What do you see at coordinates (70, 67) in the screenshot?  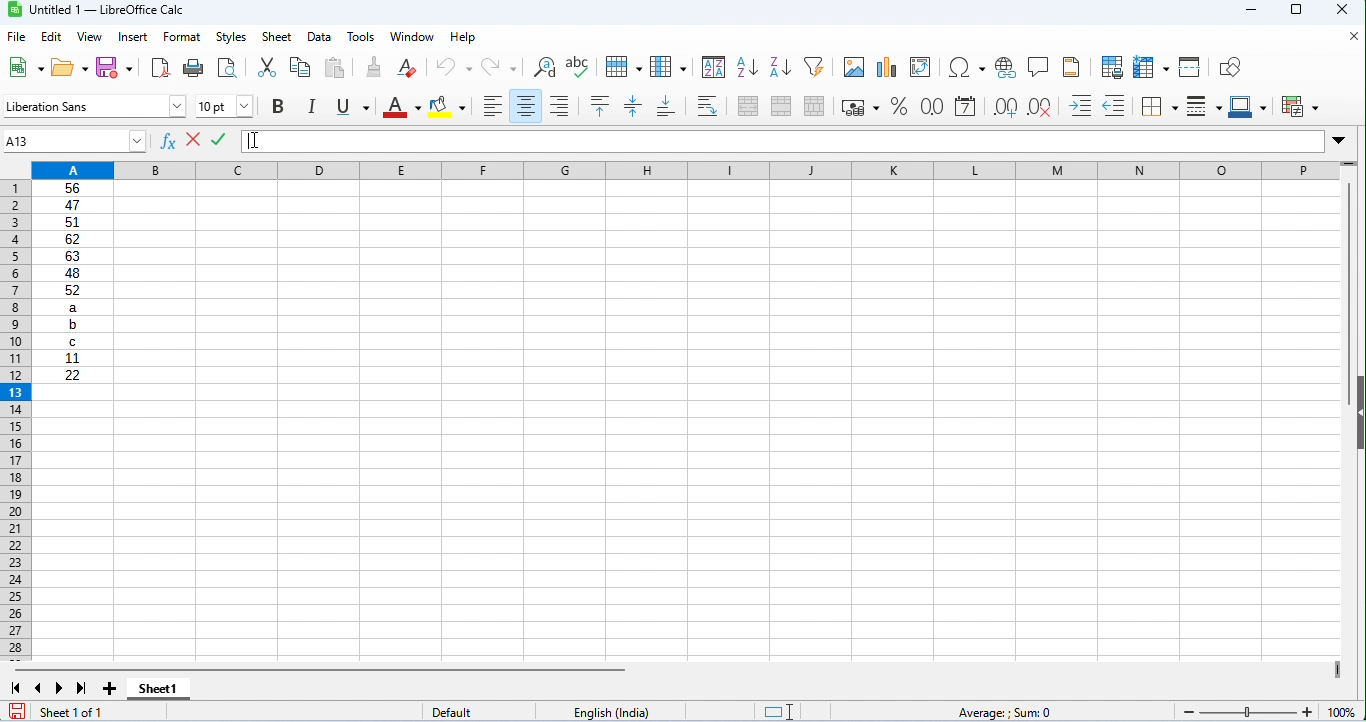 I see `open` at bounding box center [70, 67].